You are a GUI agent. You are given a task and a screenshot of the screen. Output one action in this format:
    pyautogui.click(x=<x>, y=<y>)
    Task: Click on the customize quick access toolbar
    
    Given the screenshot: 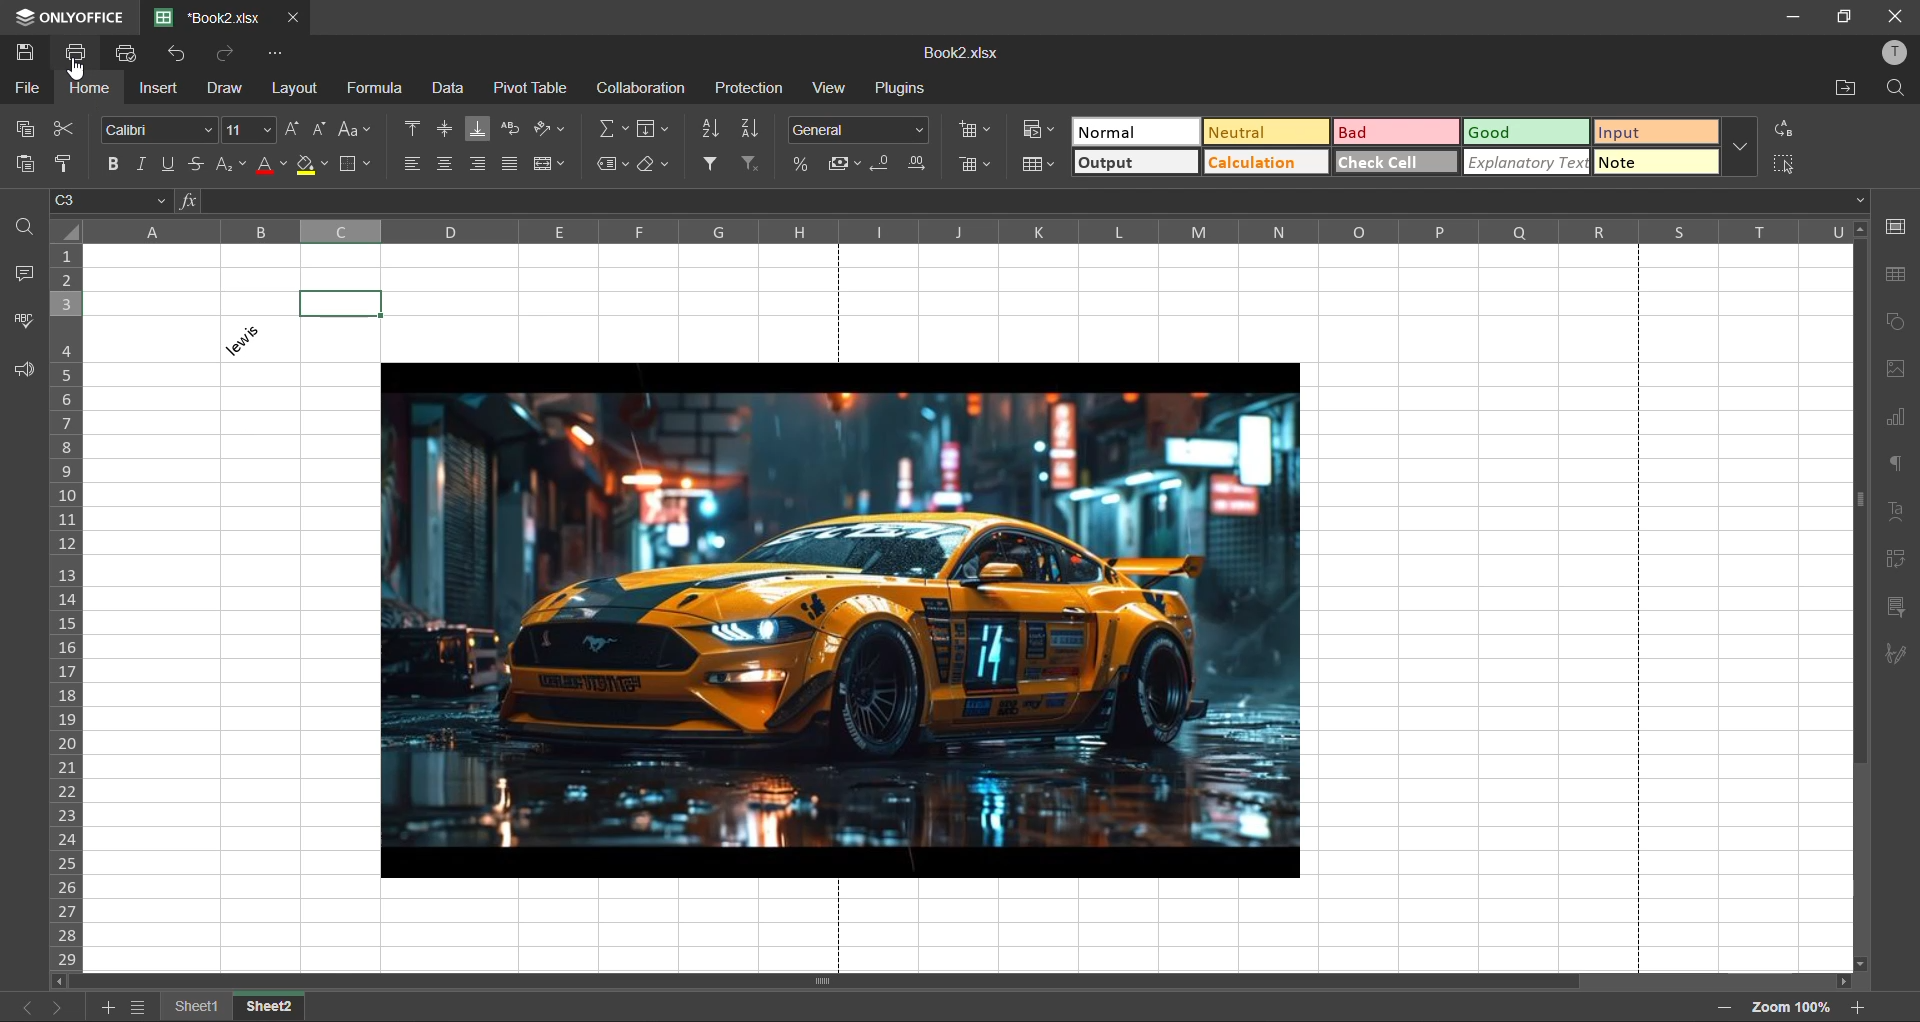 What is the action you would take?
    pyautogui.click(x=269, y=53)
    